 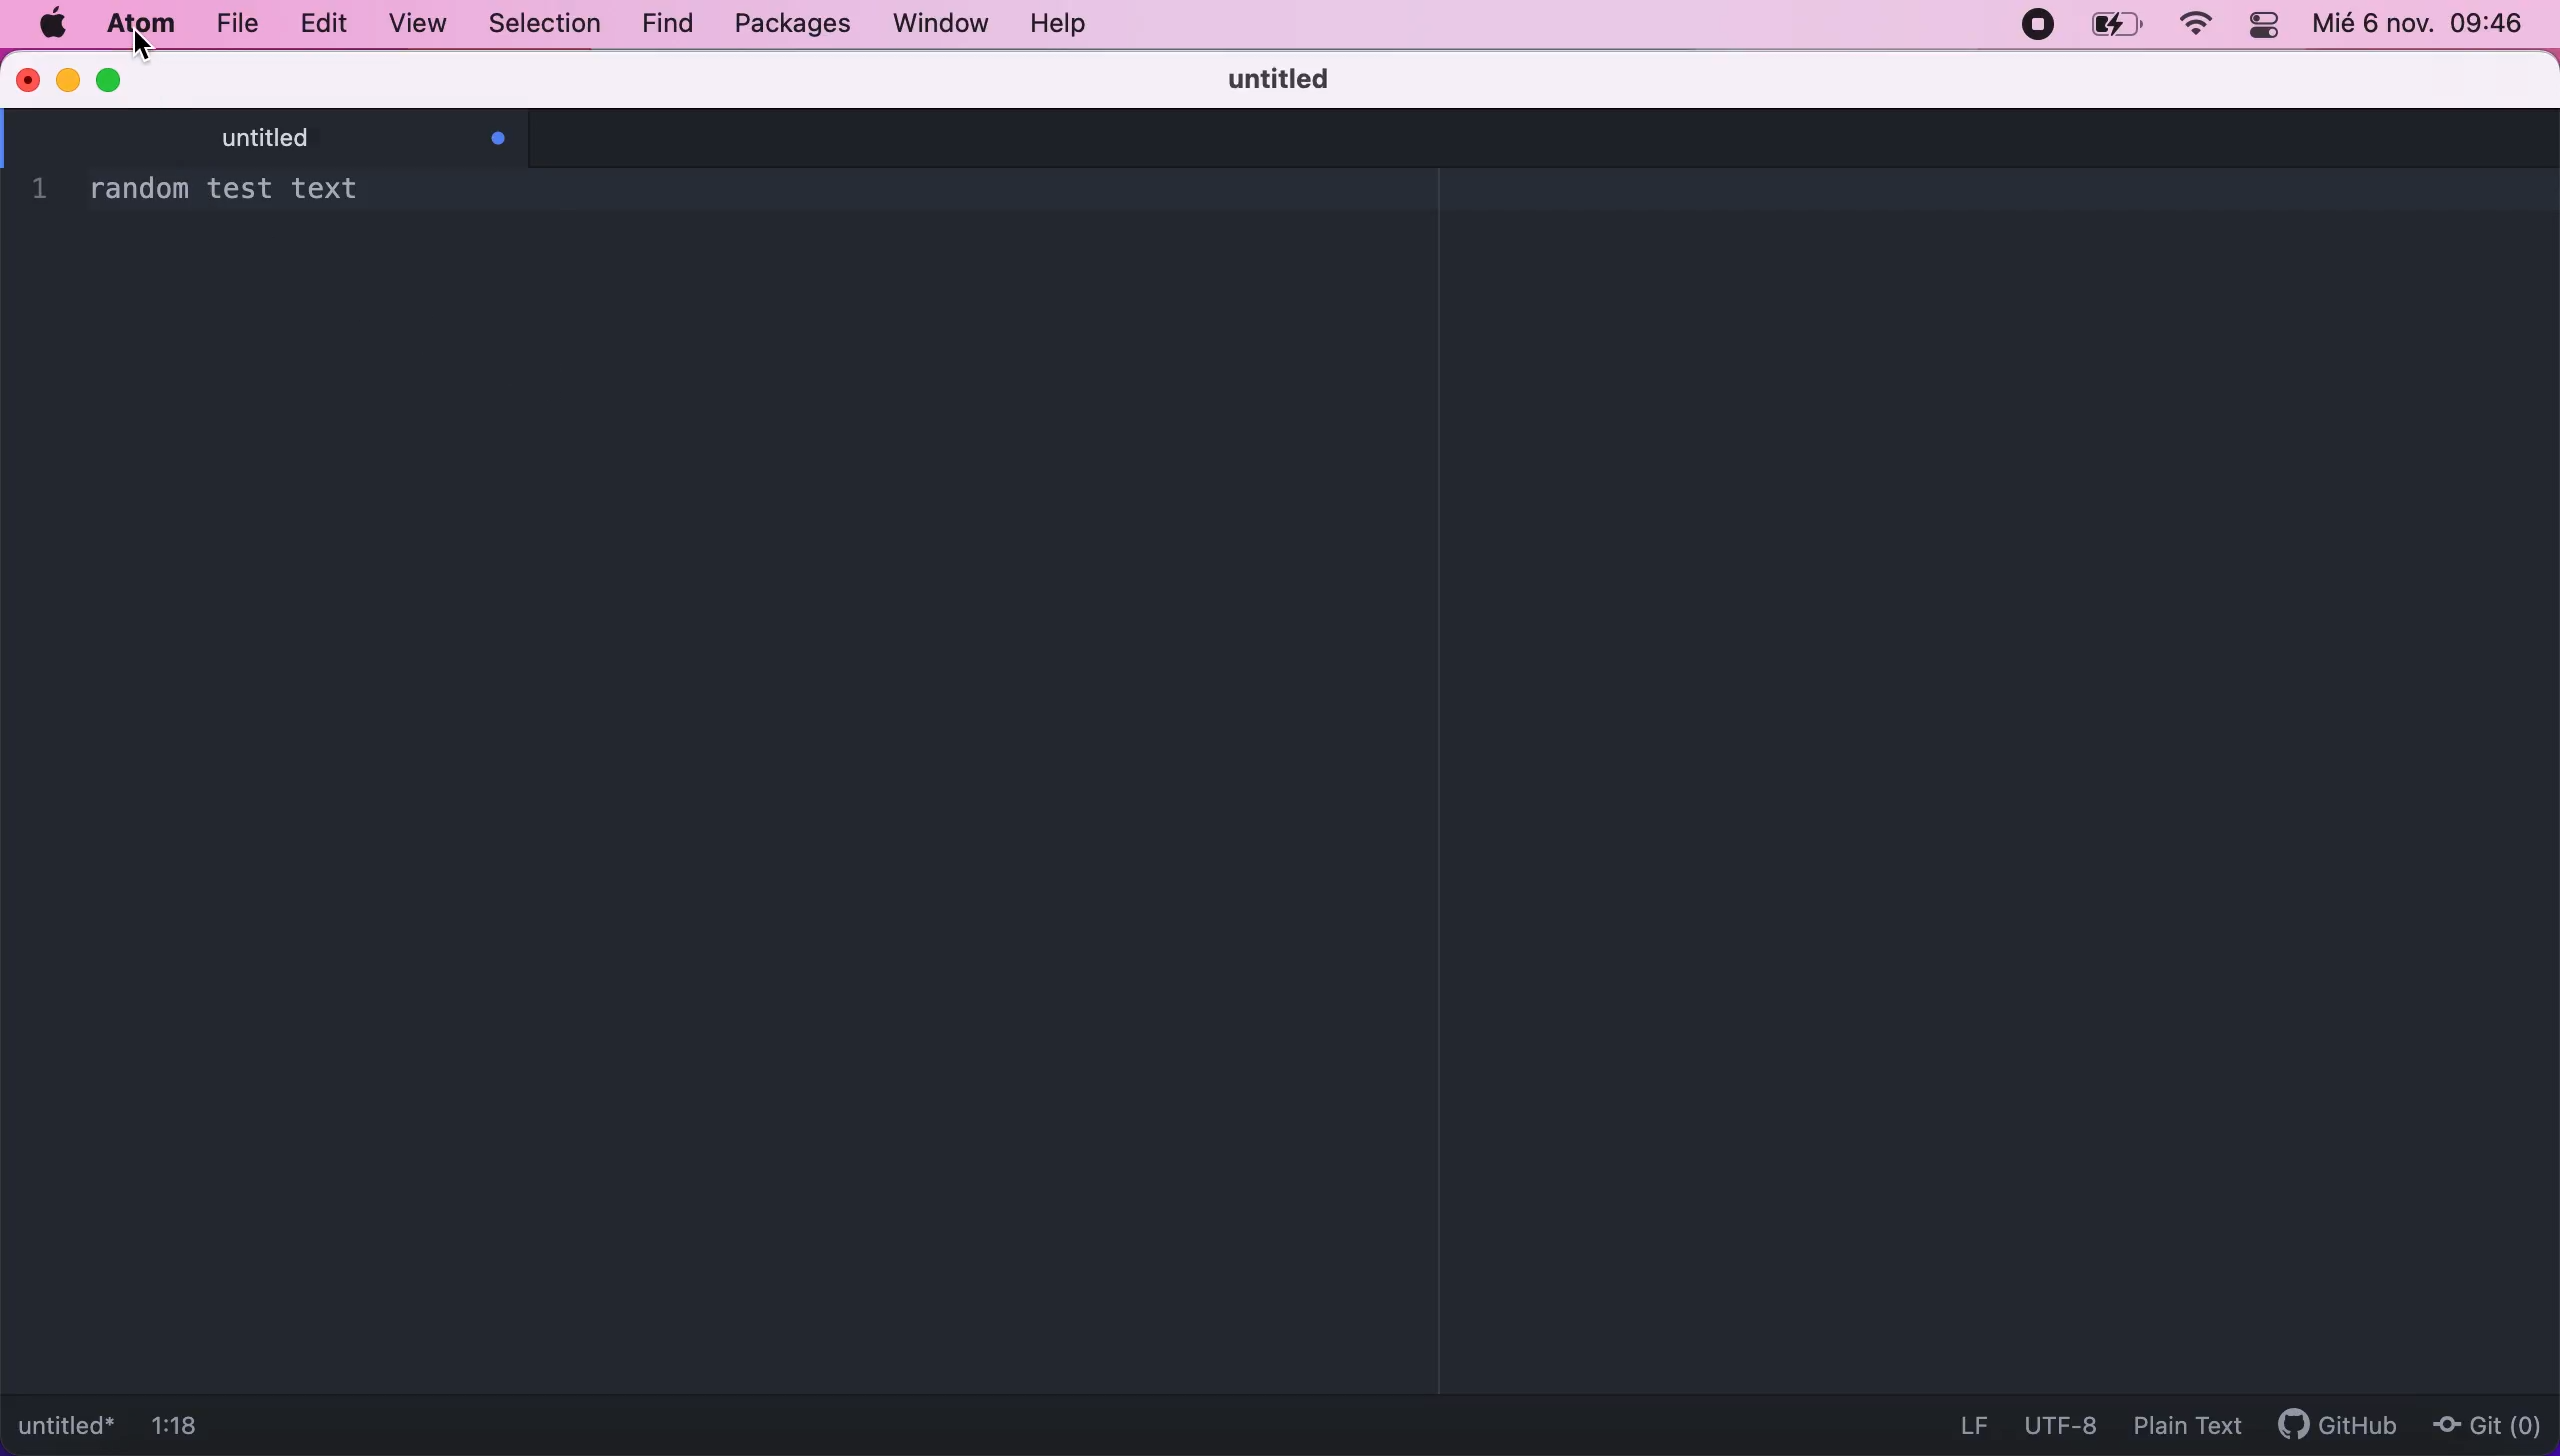 What do you see at coordinates (30, 80) in the screenshot?
I see `close` at bounding box center [30, 80].